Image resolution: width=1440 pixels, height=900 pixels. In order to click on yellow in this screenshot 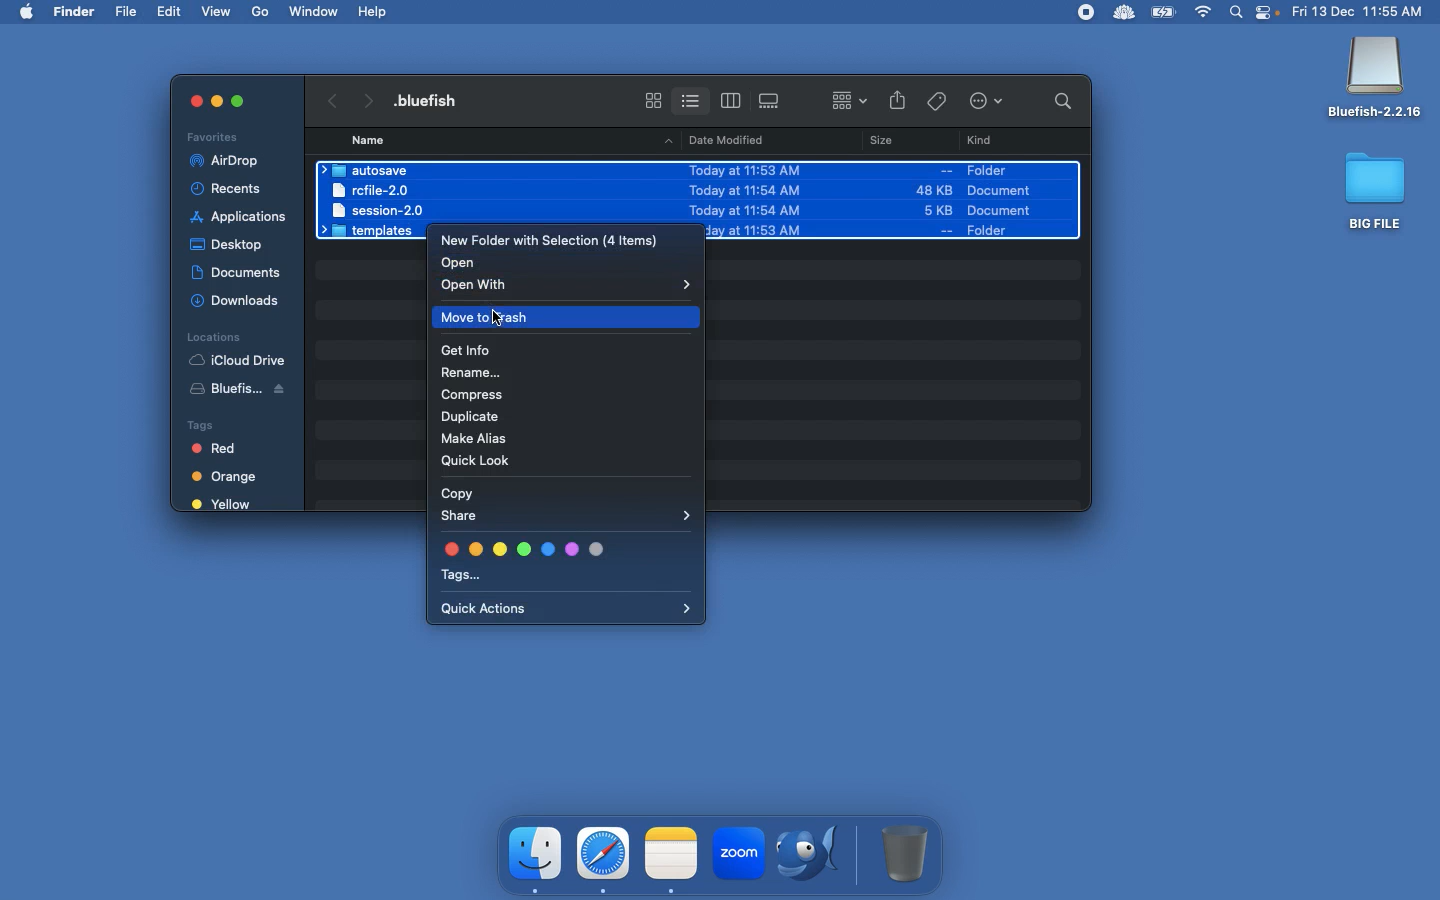, I will do `click(223, 505)`.